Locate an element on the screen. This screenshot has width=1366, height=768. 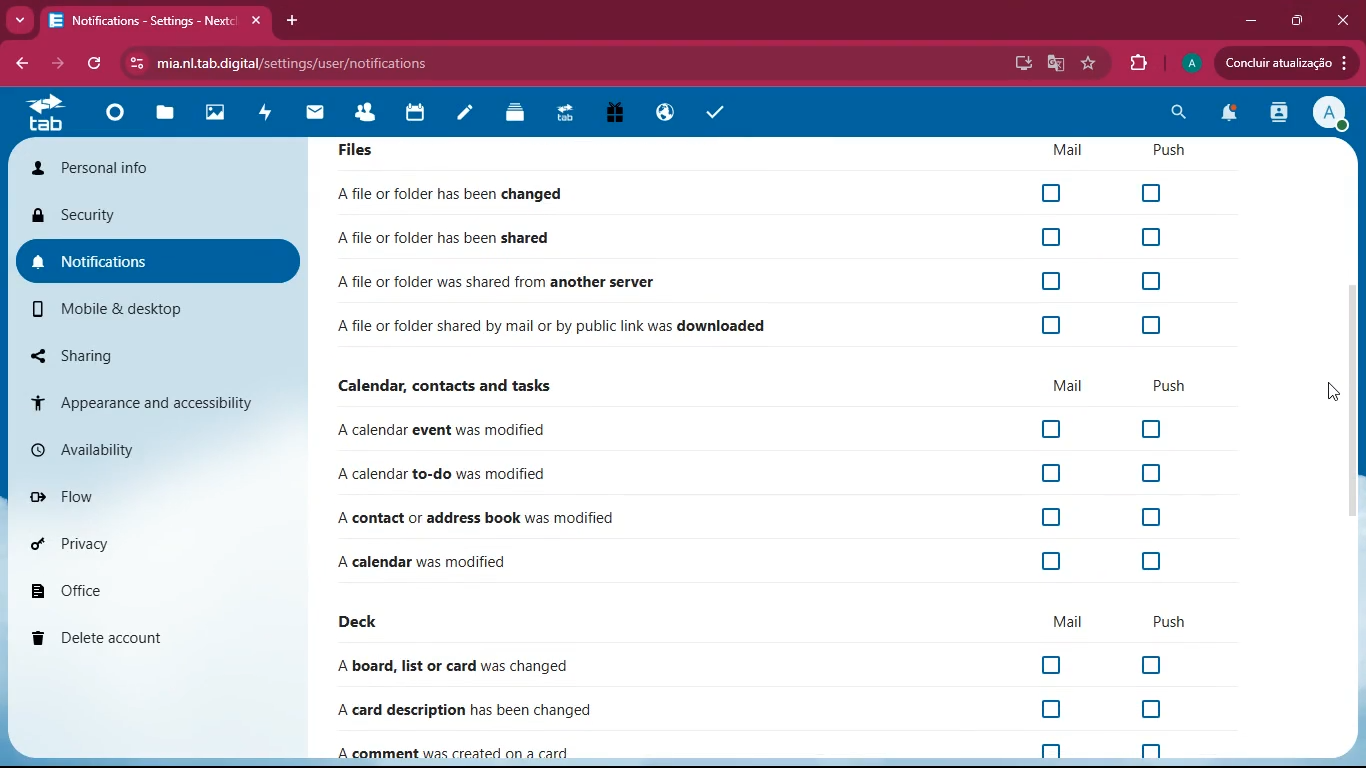
notifications is located at coordinates (152, 256).